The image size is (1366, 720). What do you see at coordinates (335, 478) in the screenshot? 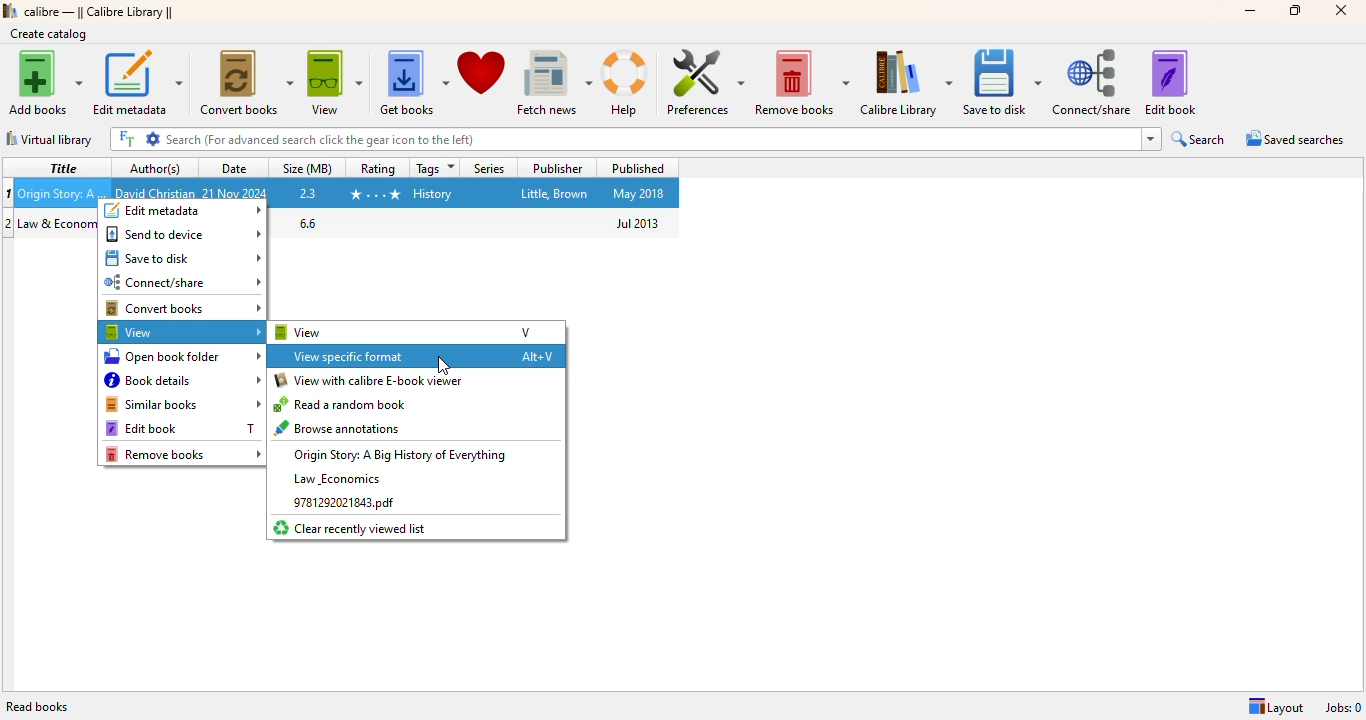
I see `Law_economics` at bounding box center [335, 478].